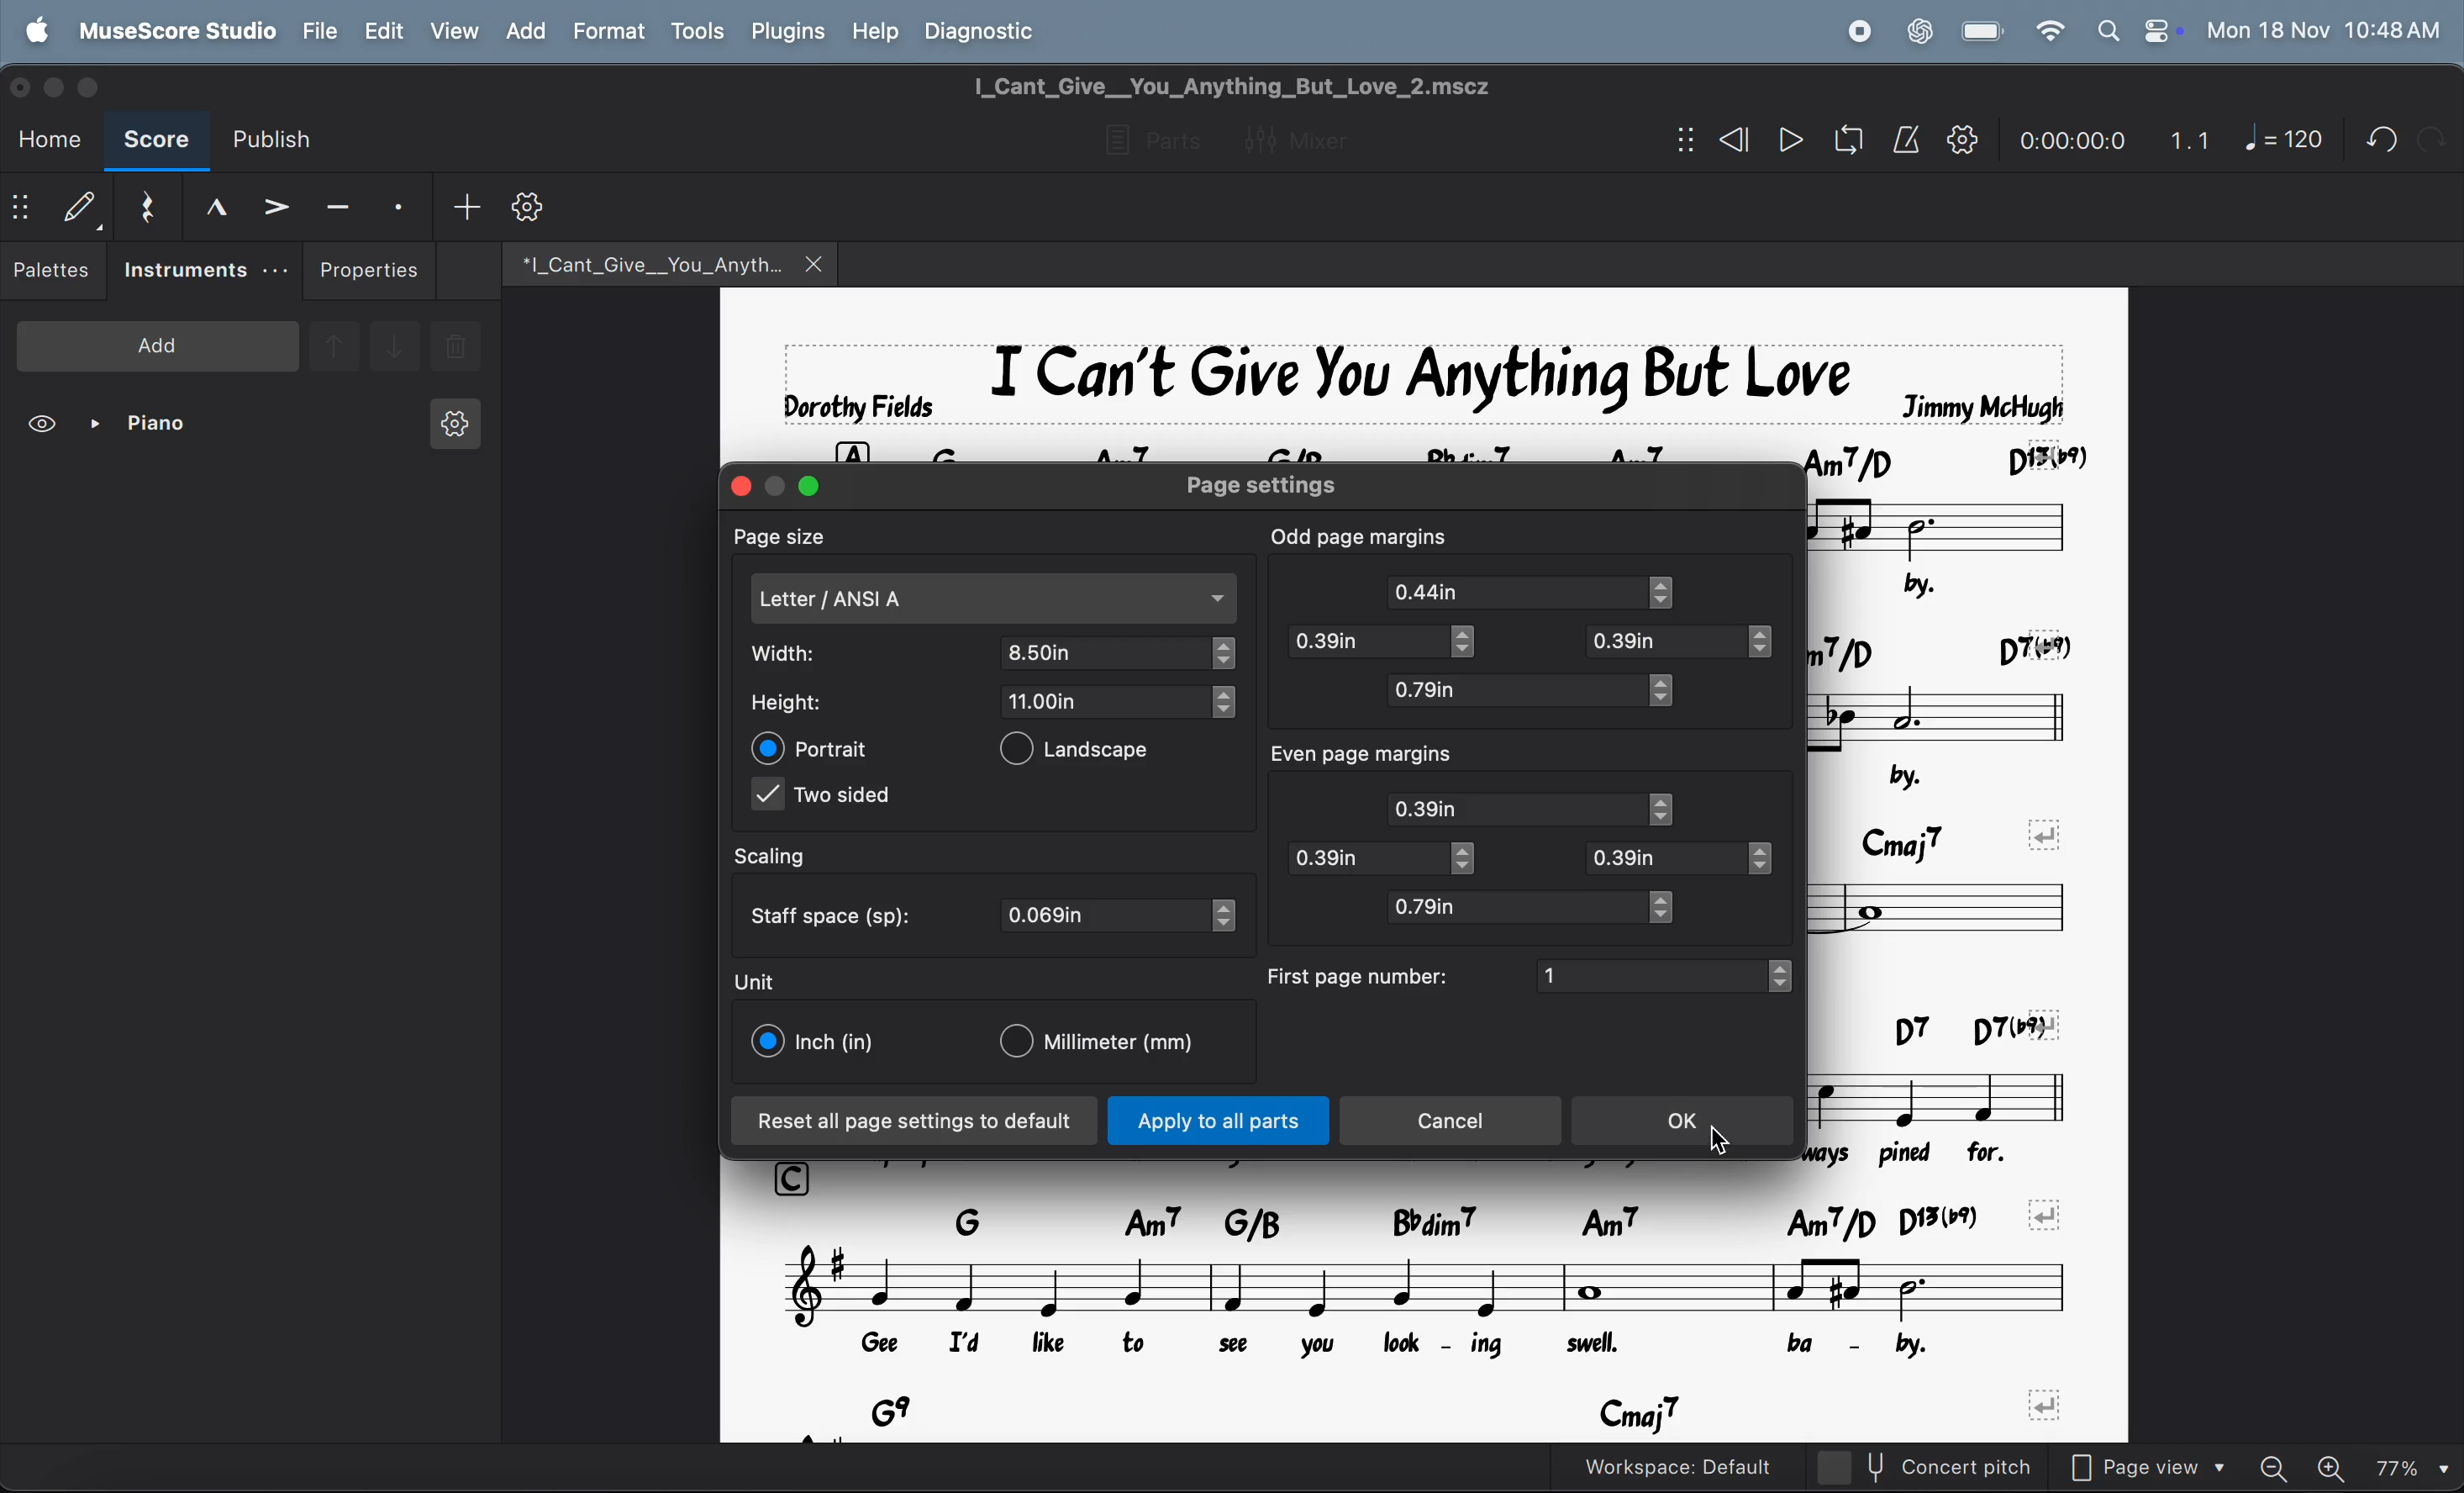 This screenshot has height=1493, width=2464. Describe the element at coordinates (1959, 828) in the screenshot. I see `chord symbols` at that location.